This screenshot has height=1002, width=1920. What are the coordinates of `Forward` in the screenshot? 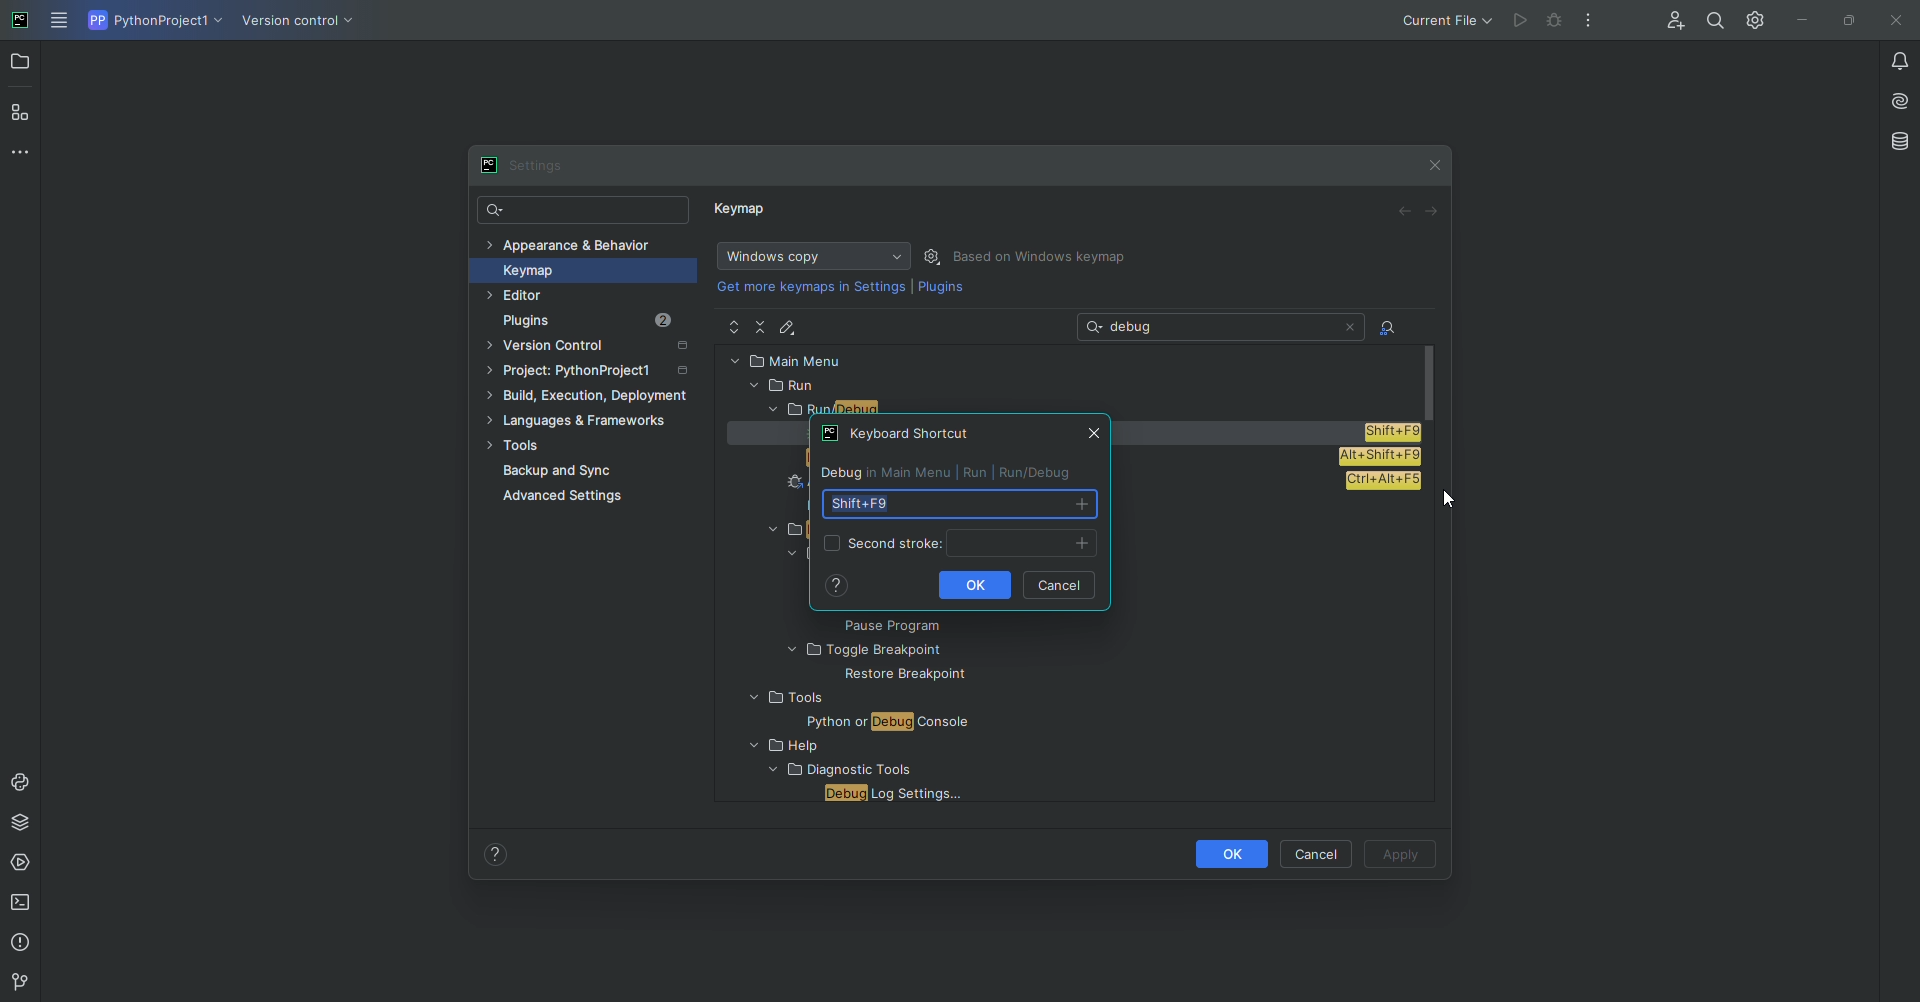 It's located at (1433, 211).